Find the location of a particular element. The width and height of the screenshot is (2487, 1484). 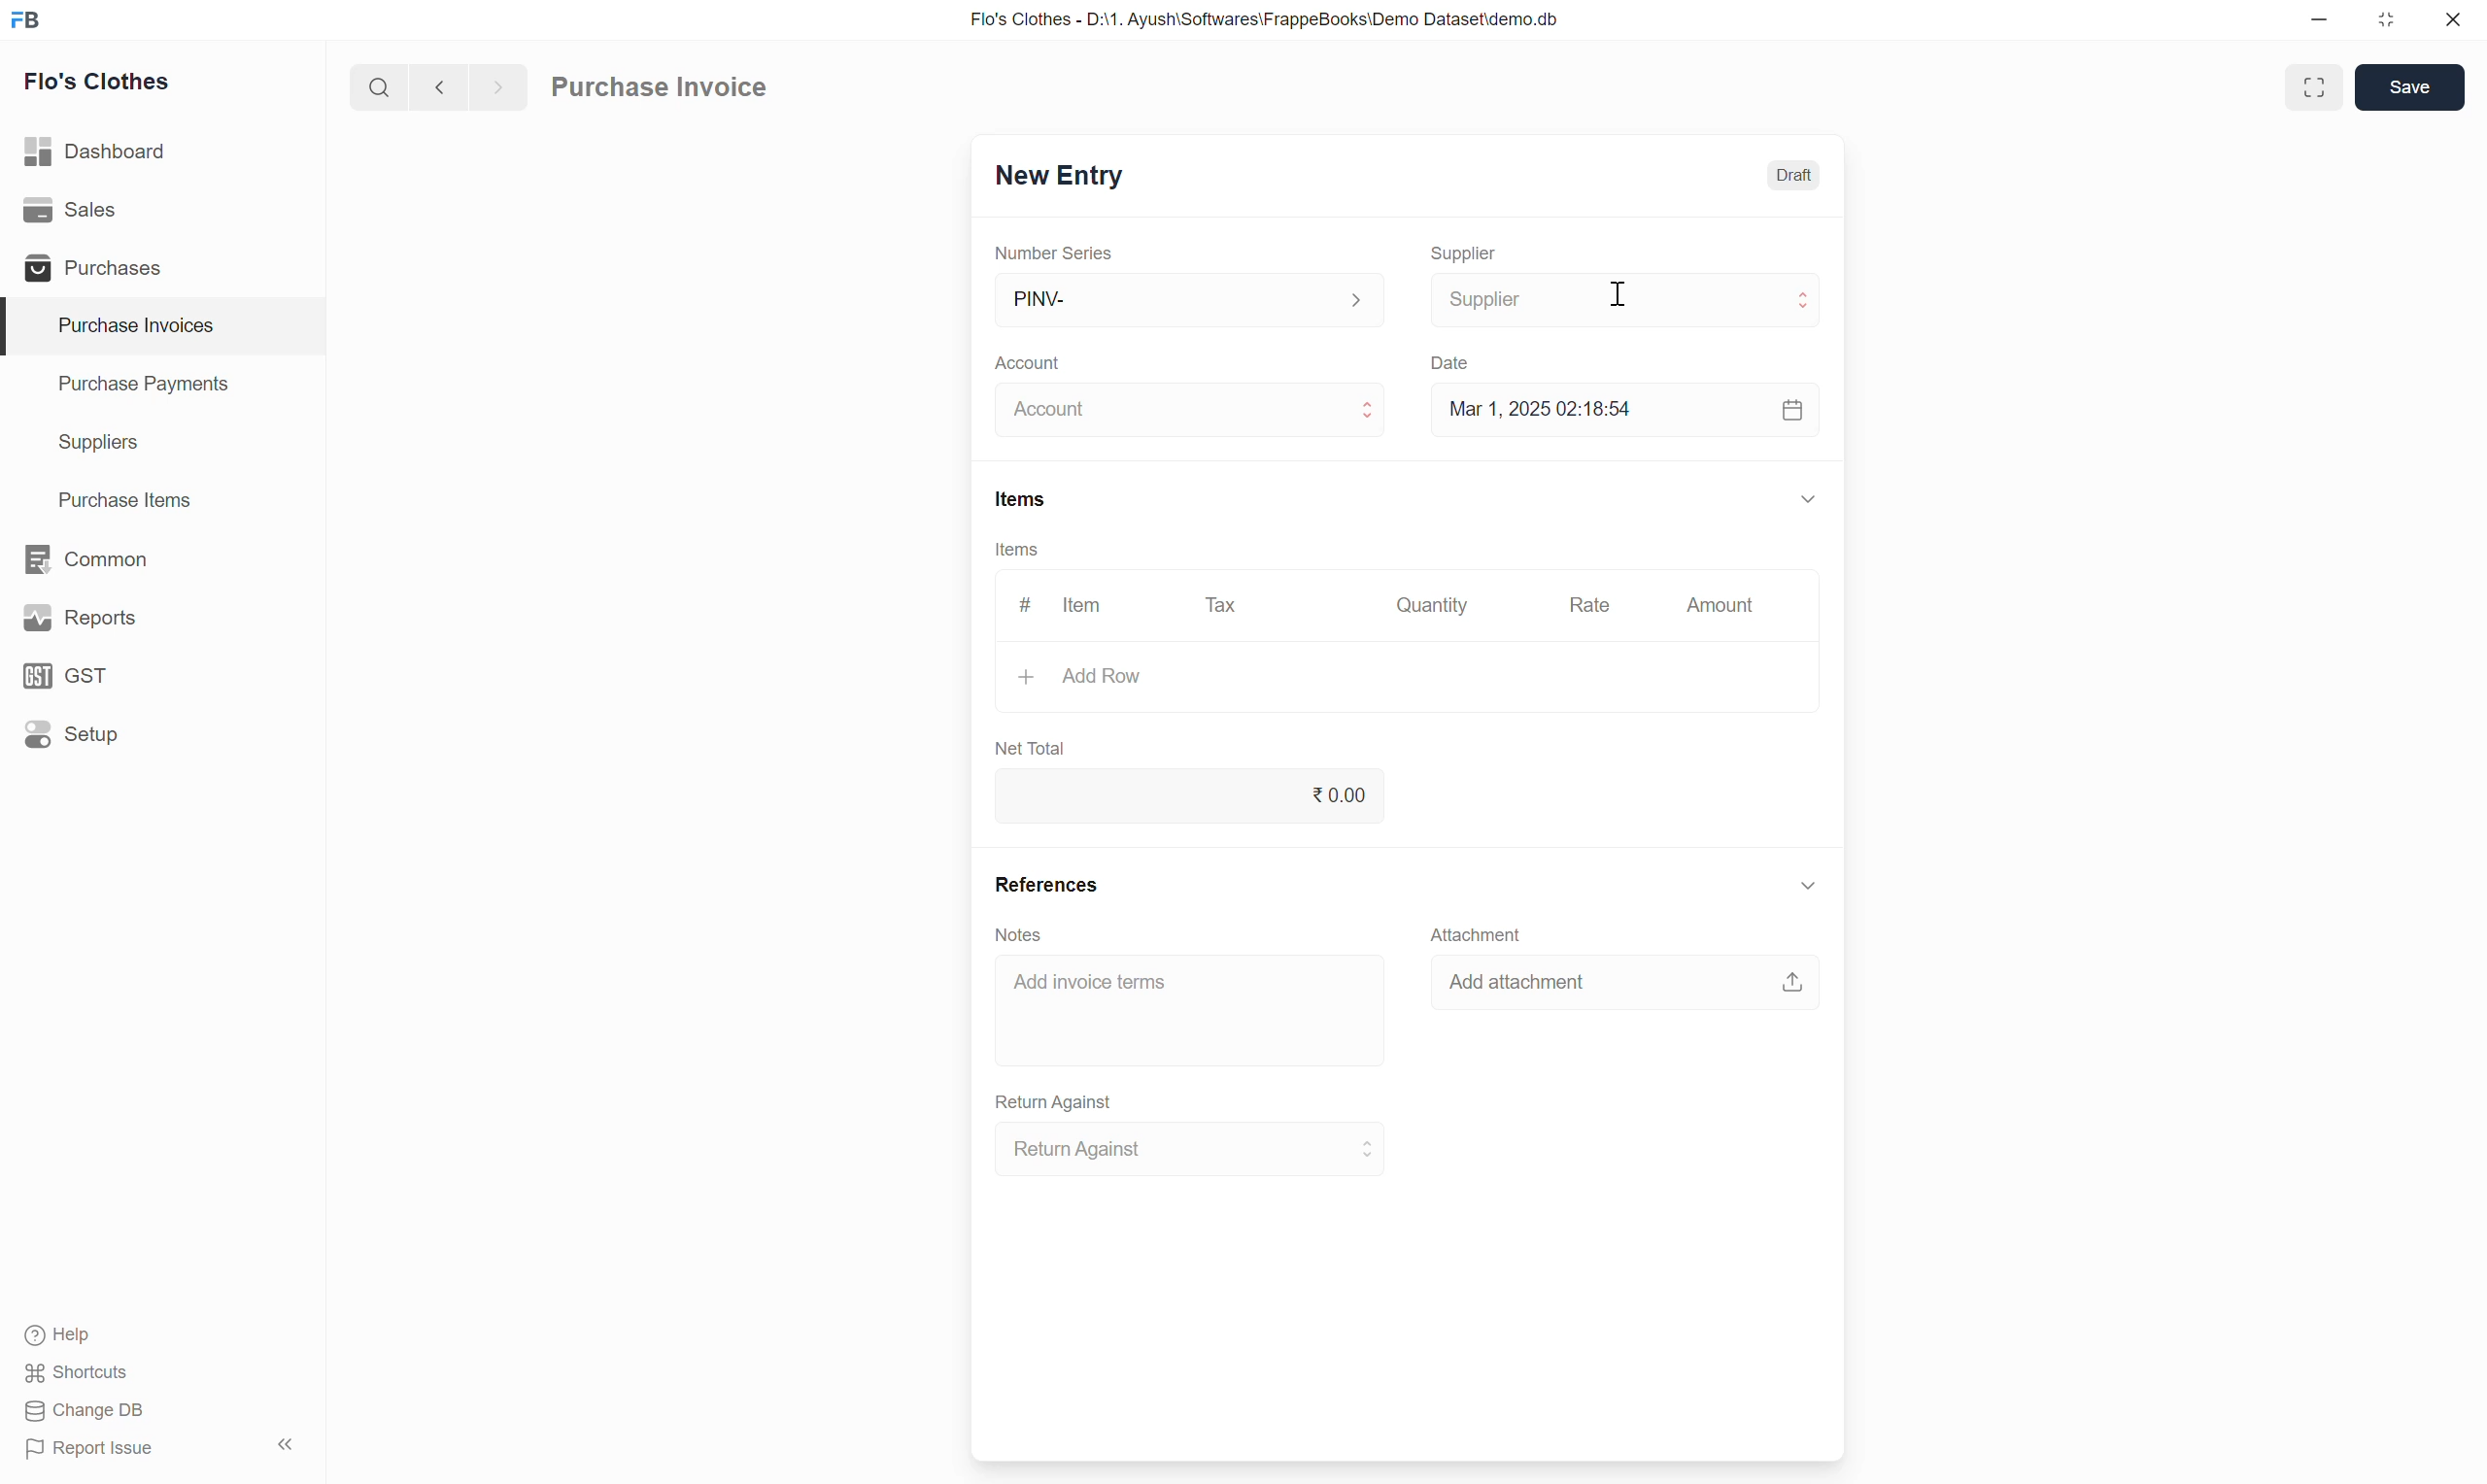

Account is located at coordinates (1192, 410).